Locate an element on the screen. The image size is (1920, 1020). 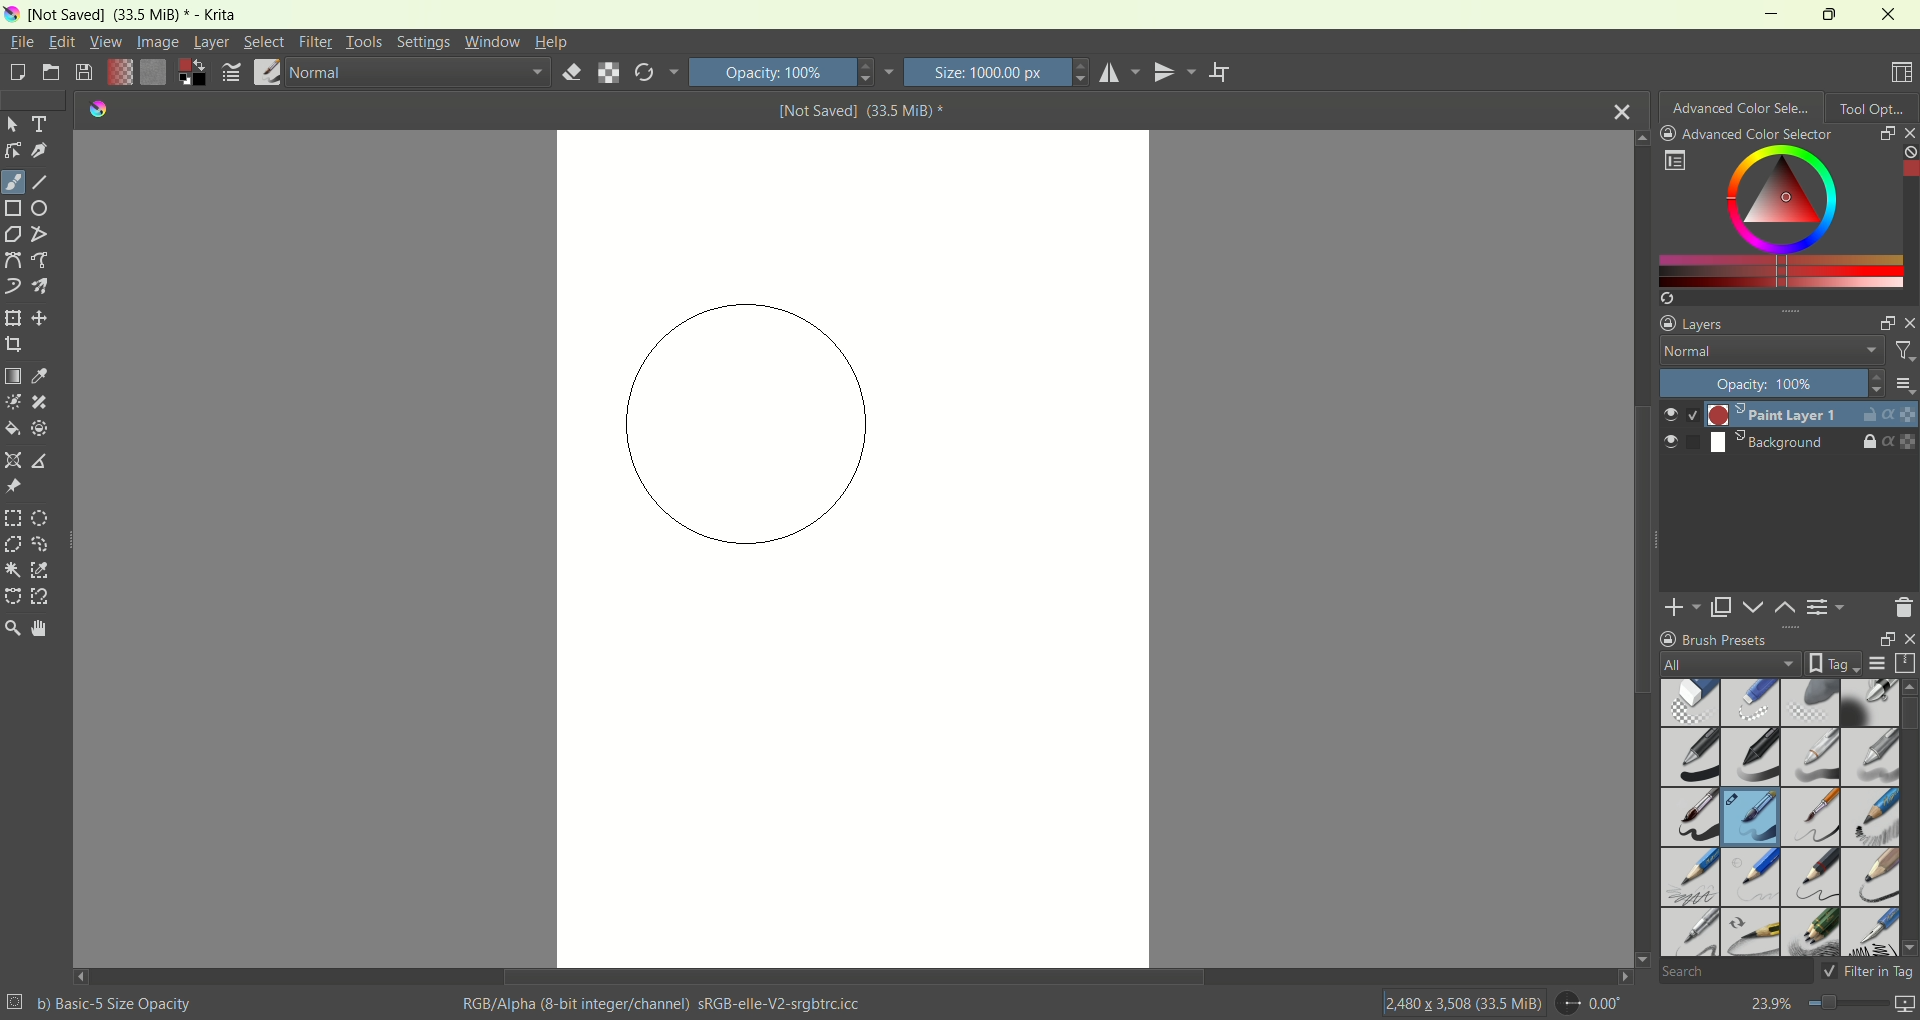
create a list of colors is located at coordinates (1788, 298).